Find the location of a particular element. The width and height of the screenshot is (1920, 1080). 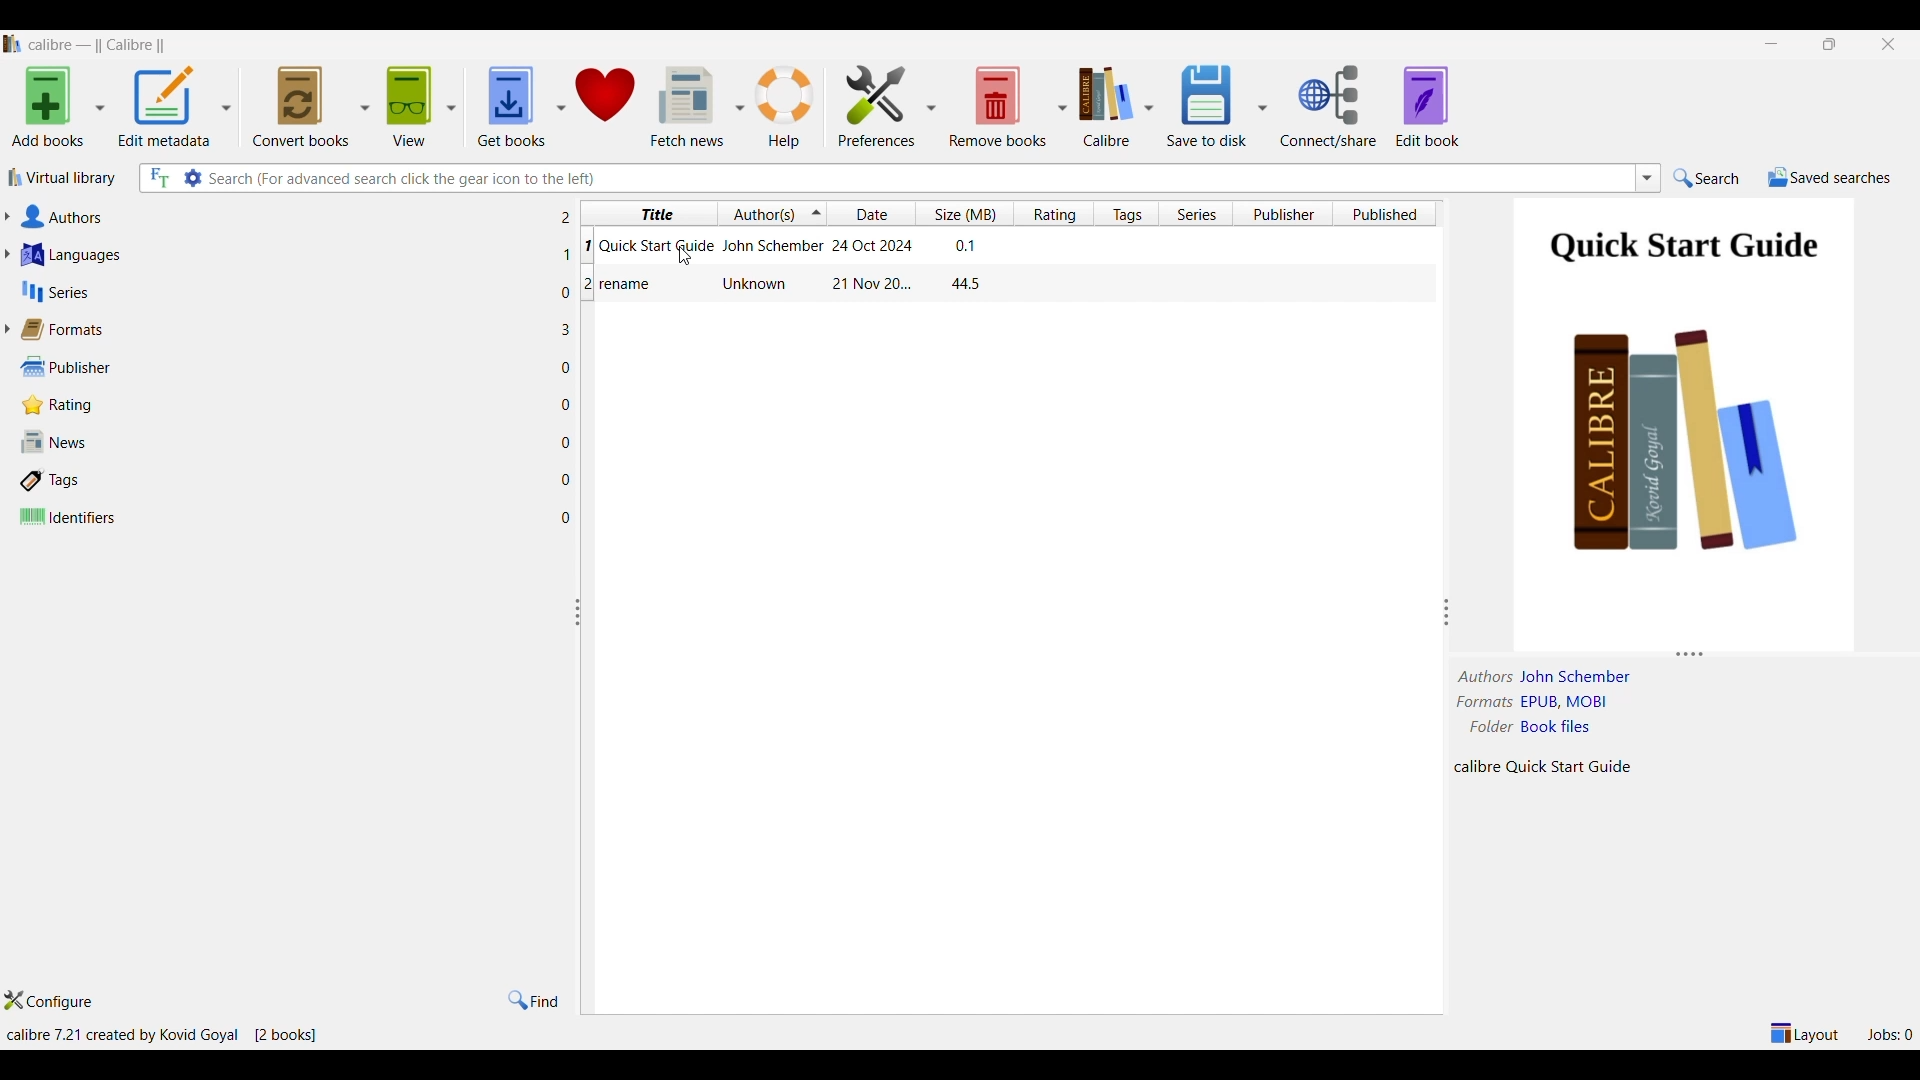

Software name is located at coordinates (103, 45).